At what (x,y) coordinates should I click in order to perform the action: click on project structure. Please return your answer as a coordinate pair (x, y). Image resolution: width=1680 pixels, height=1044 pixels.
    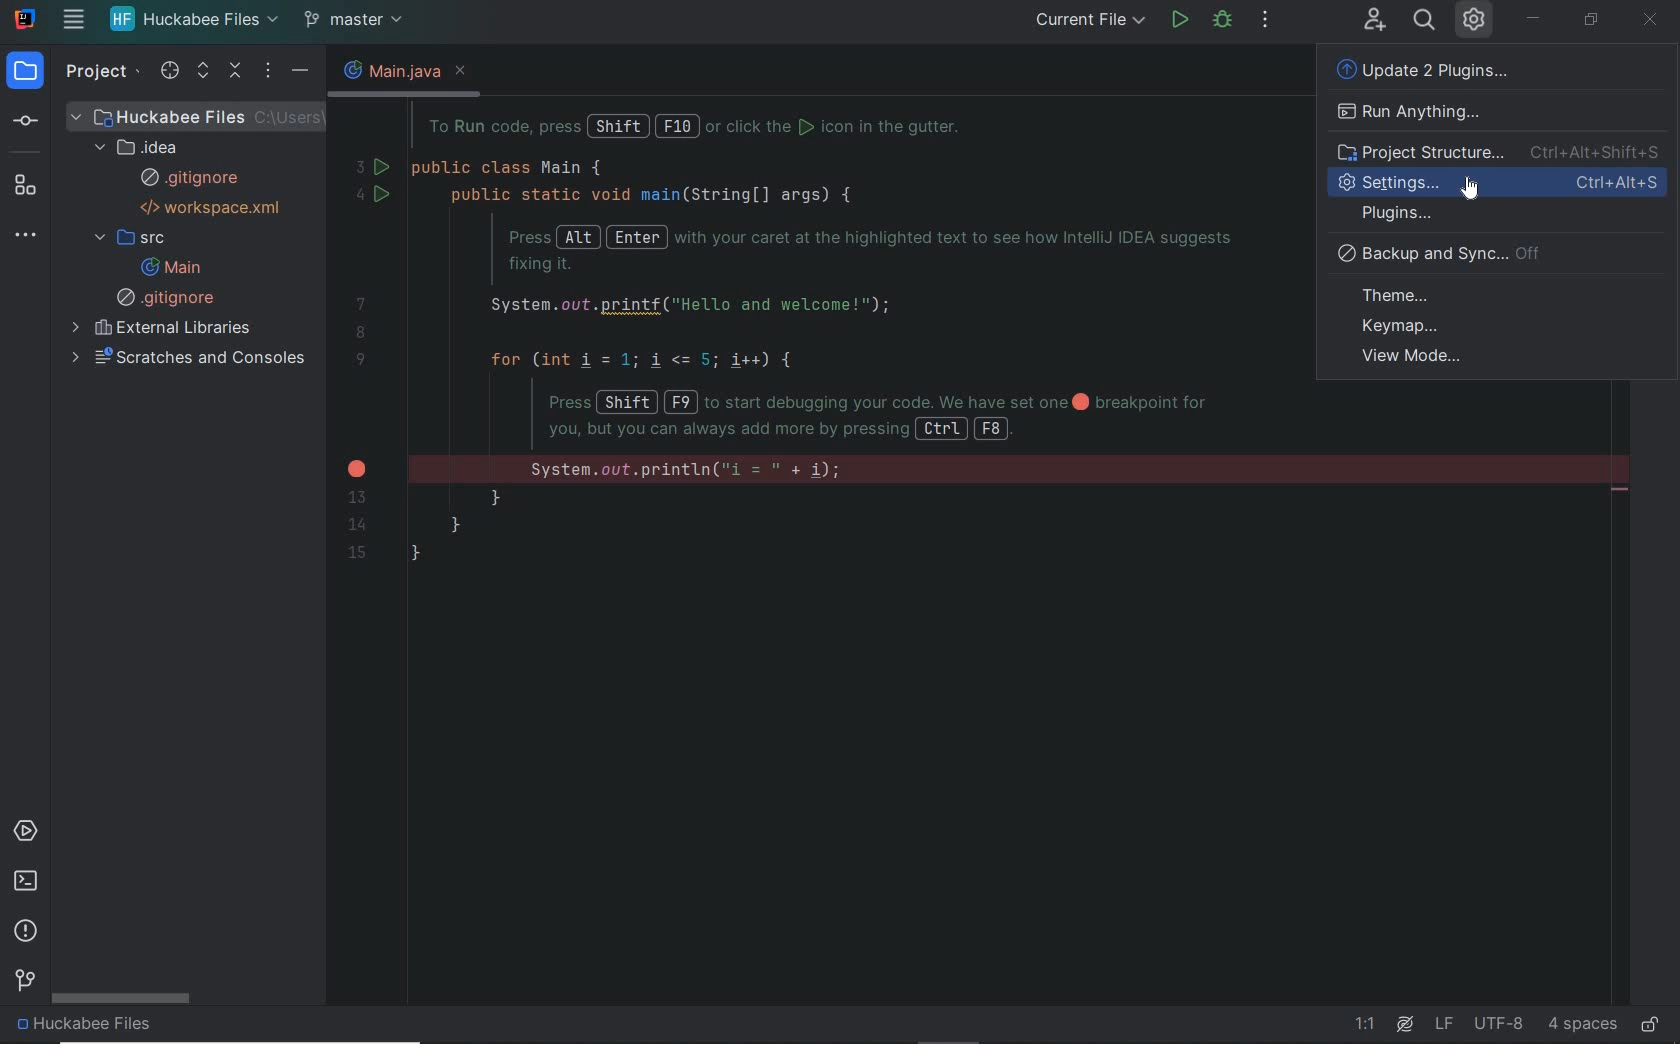
    Looking at the image, I should click on (1498, 154).